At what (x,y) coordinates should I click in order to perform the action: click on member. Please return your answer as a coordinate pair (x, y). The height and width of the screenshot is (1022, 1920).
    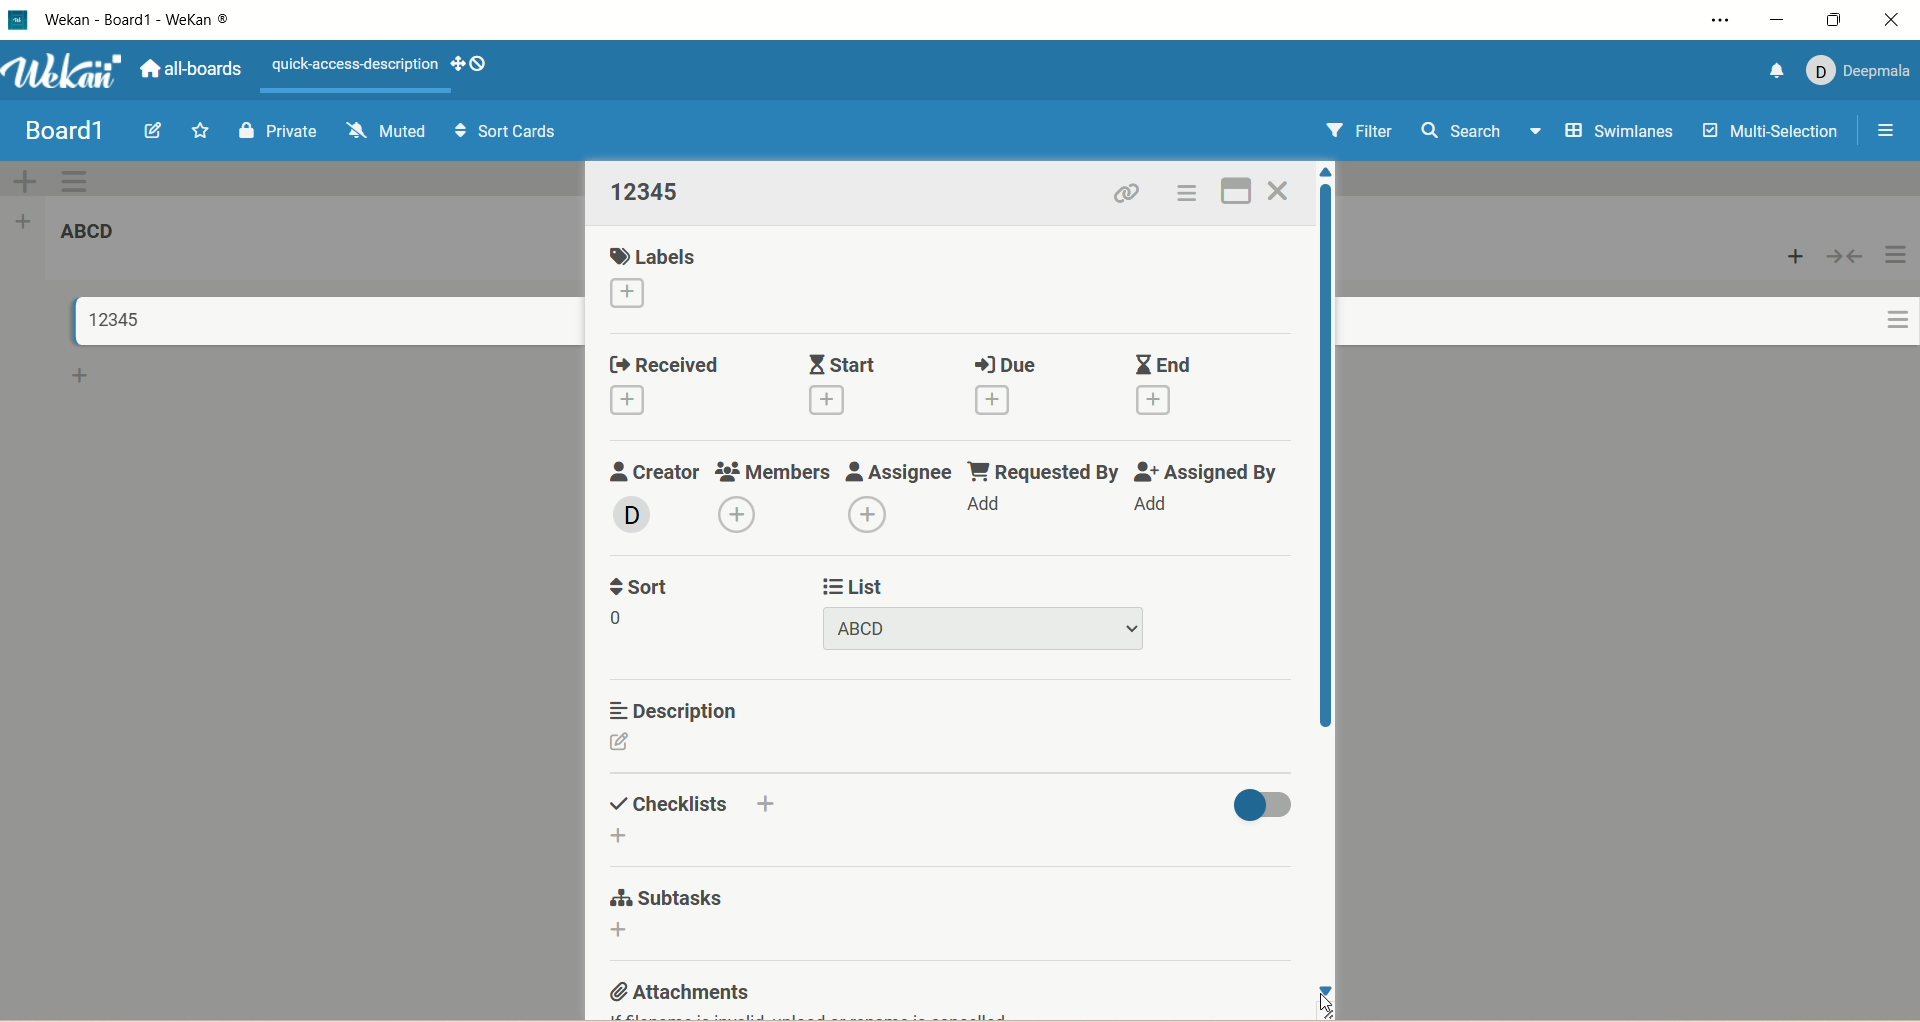
    Looking at the image, I should click on (628, 513).